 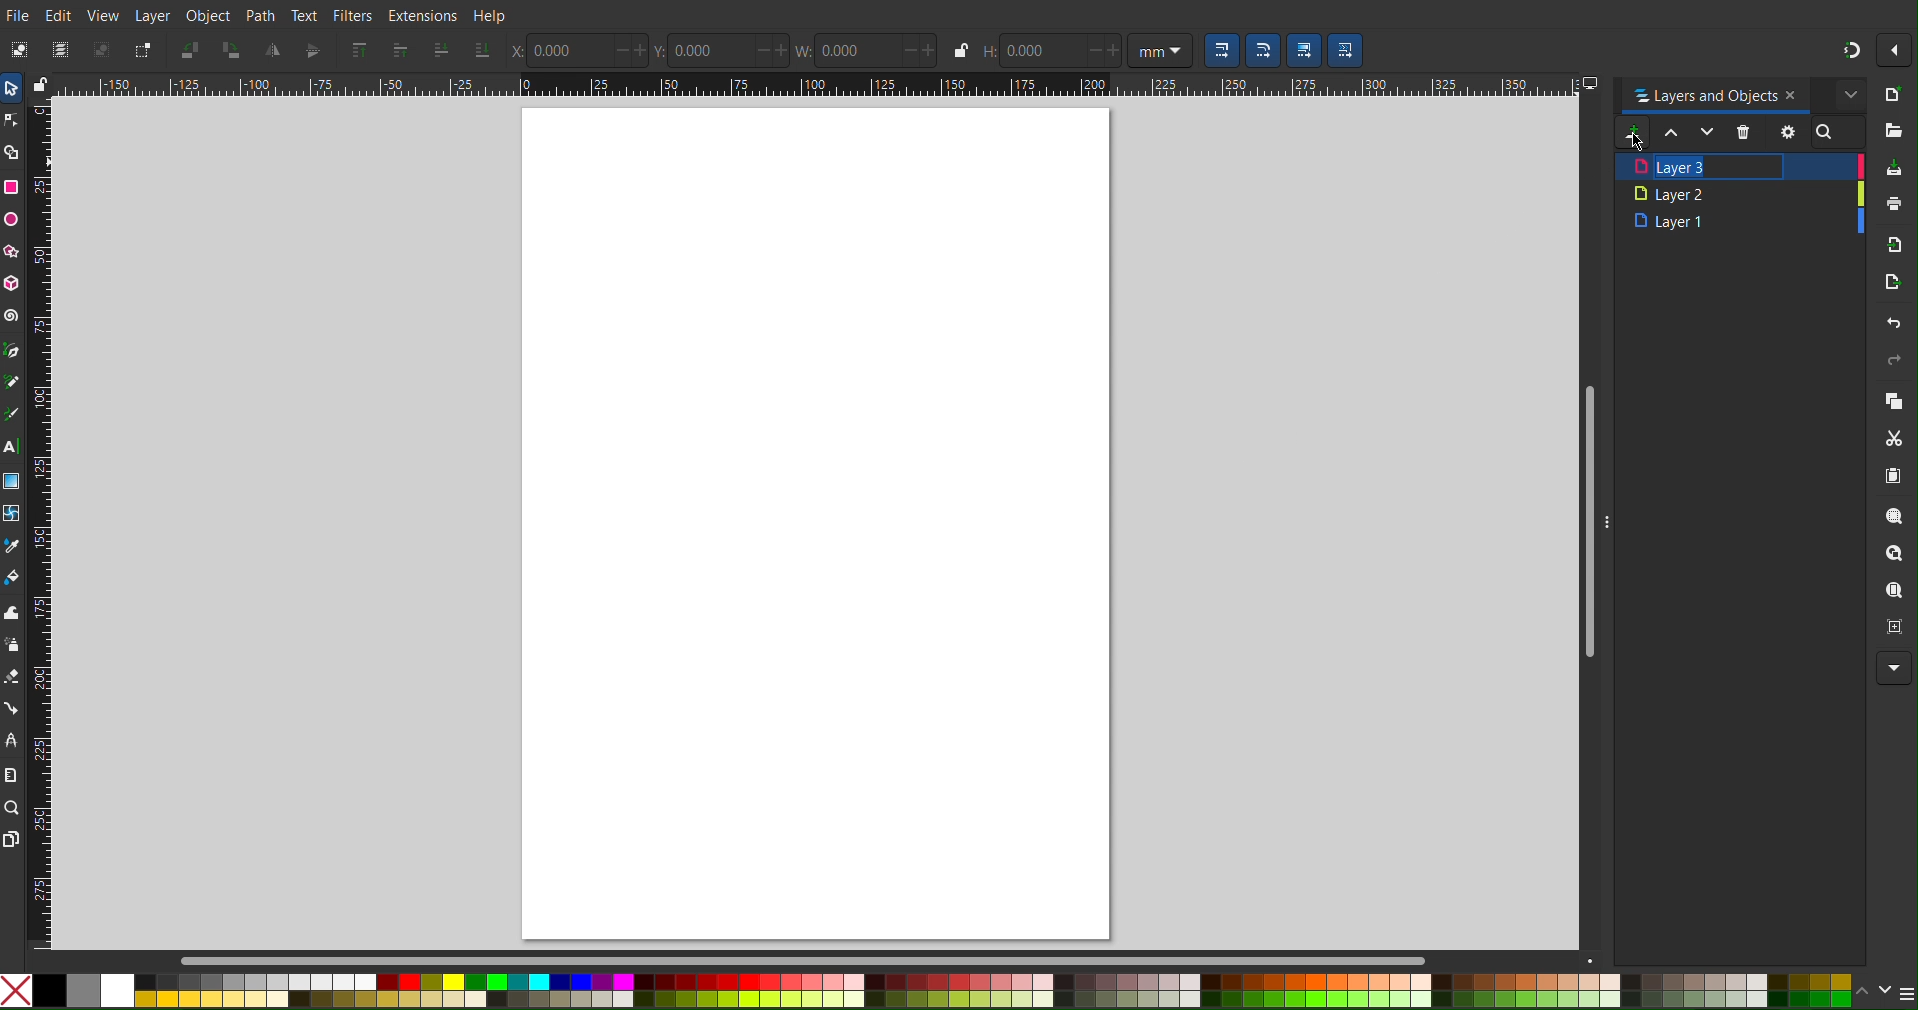 I want to click on Pages, so click(x=16, y=840).